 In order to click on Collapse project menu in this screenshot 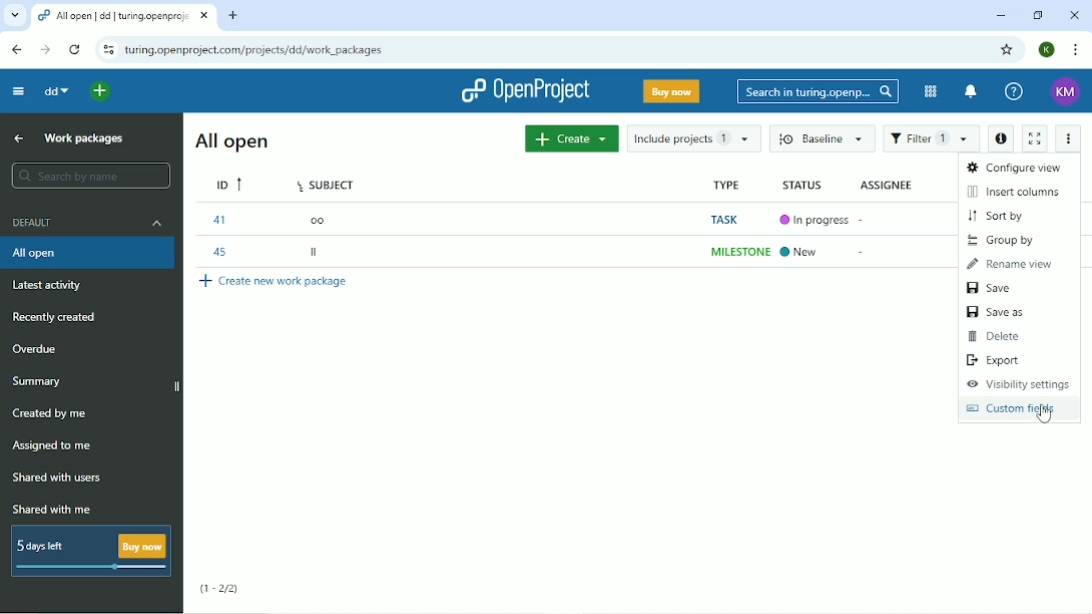, I will do `click(15, 91)`.